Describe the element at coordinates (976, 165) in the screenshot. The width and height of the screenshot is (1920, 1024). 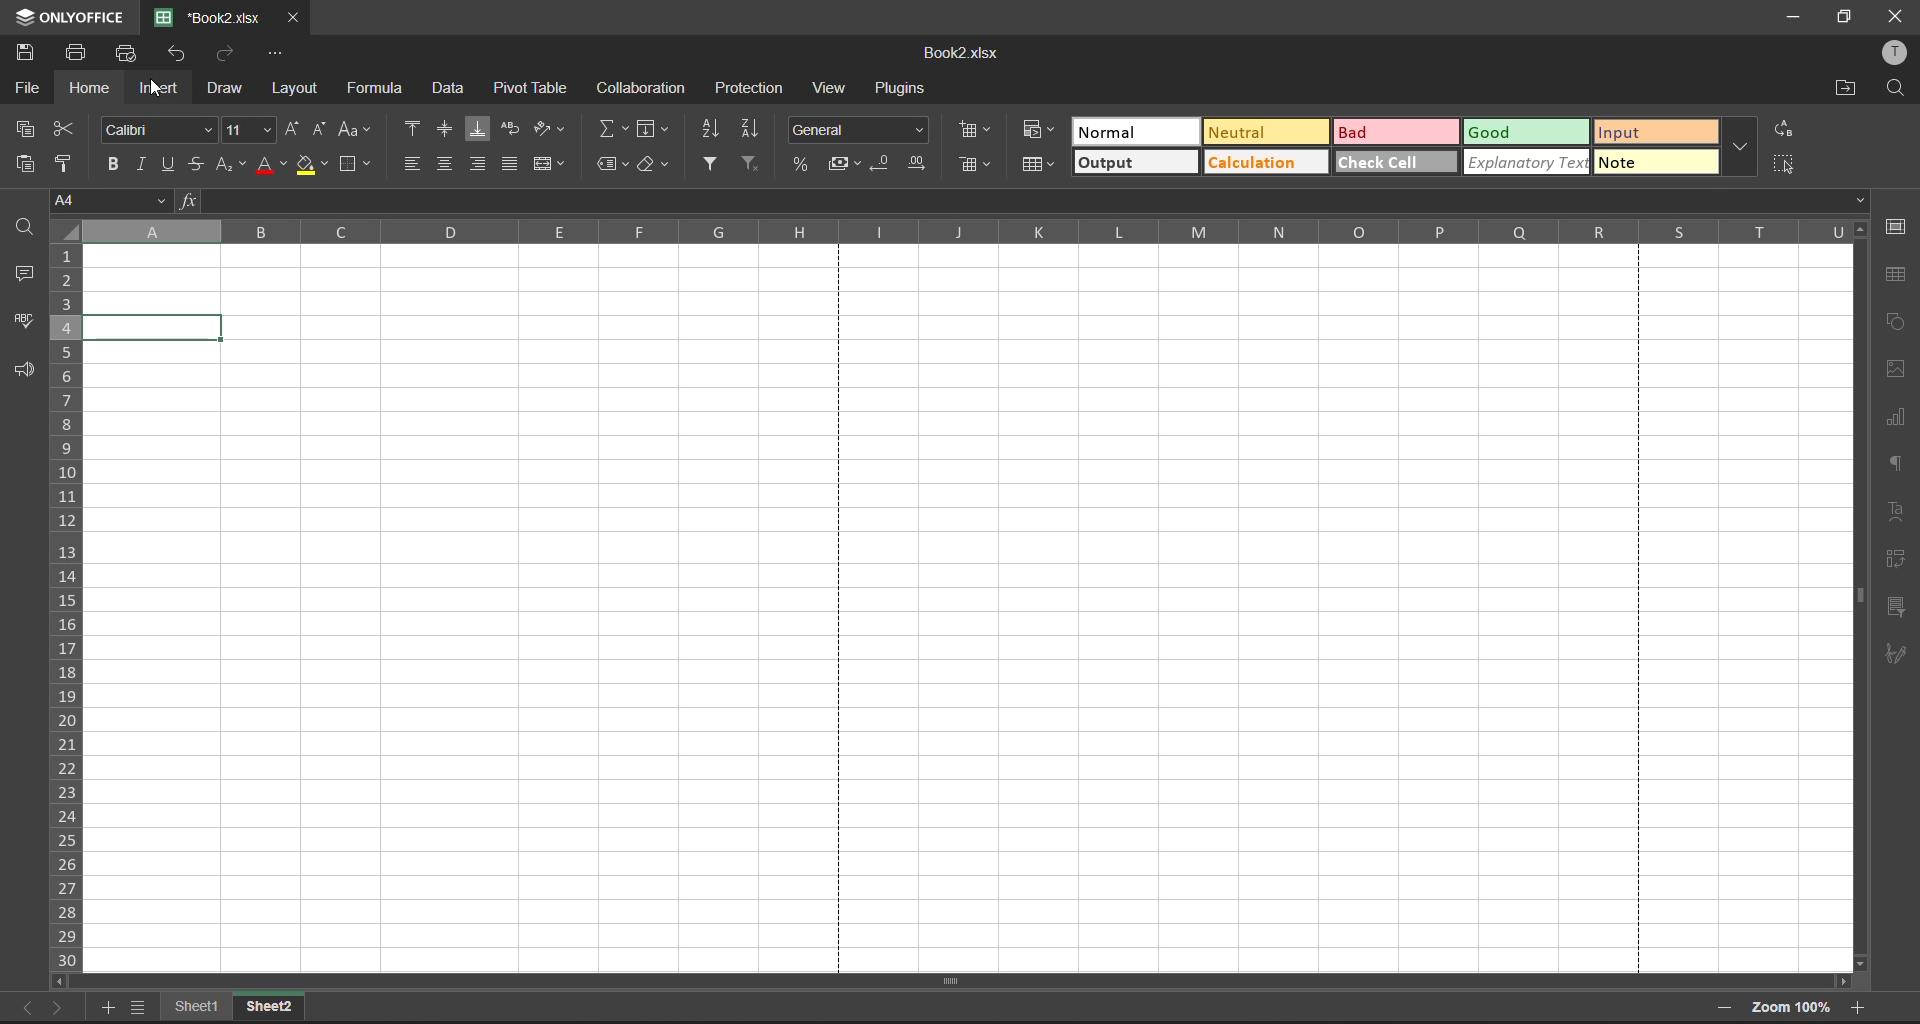
I see `remove cells` at that location.